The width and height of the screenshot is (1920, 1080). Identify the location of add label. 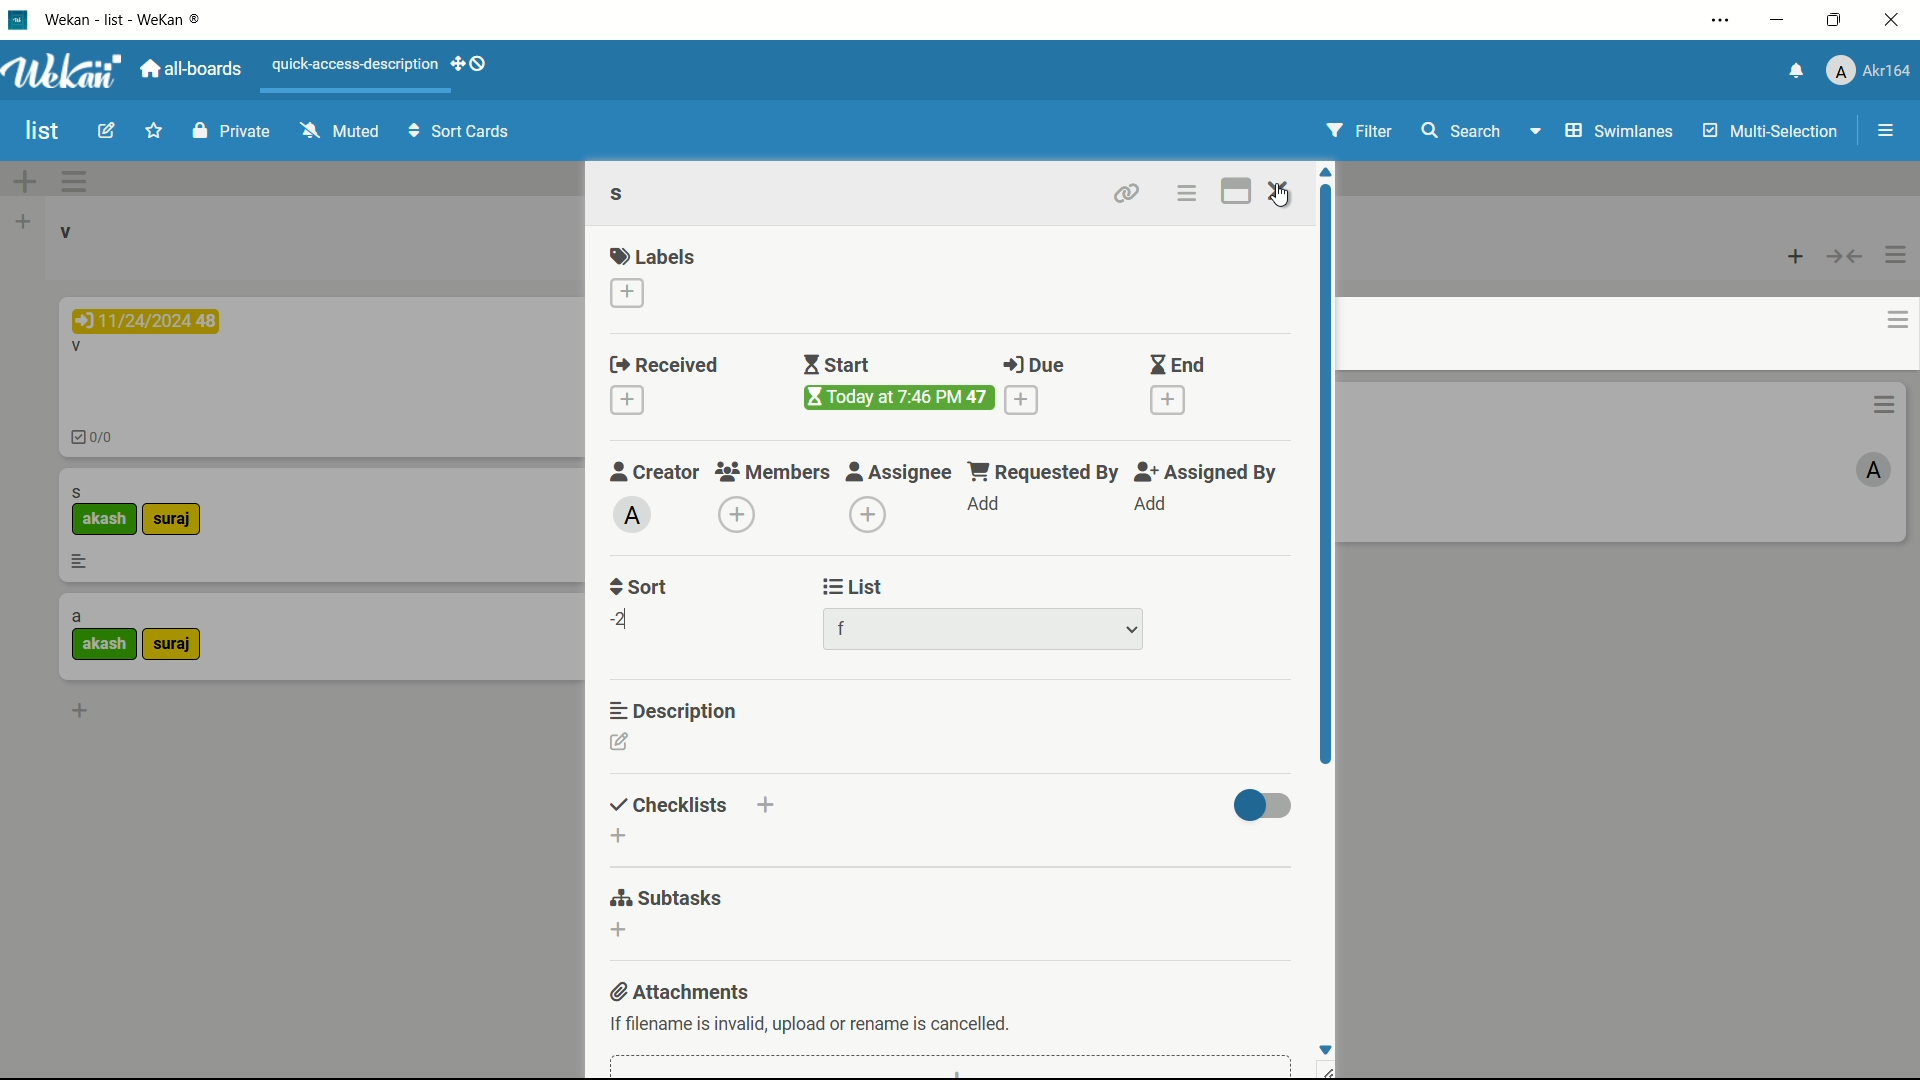
(628, 291).